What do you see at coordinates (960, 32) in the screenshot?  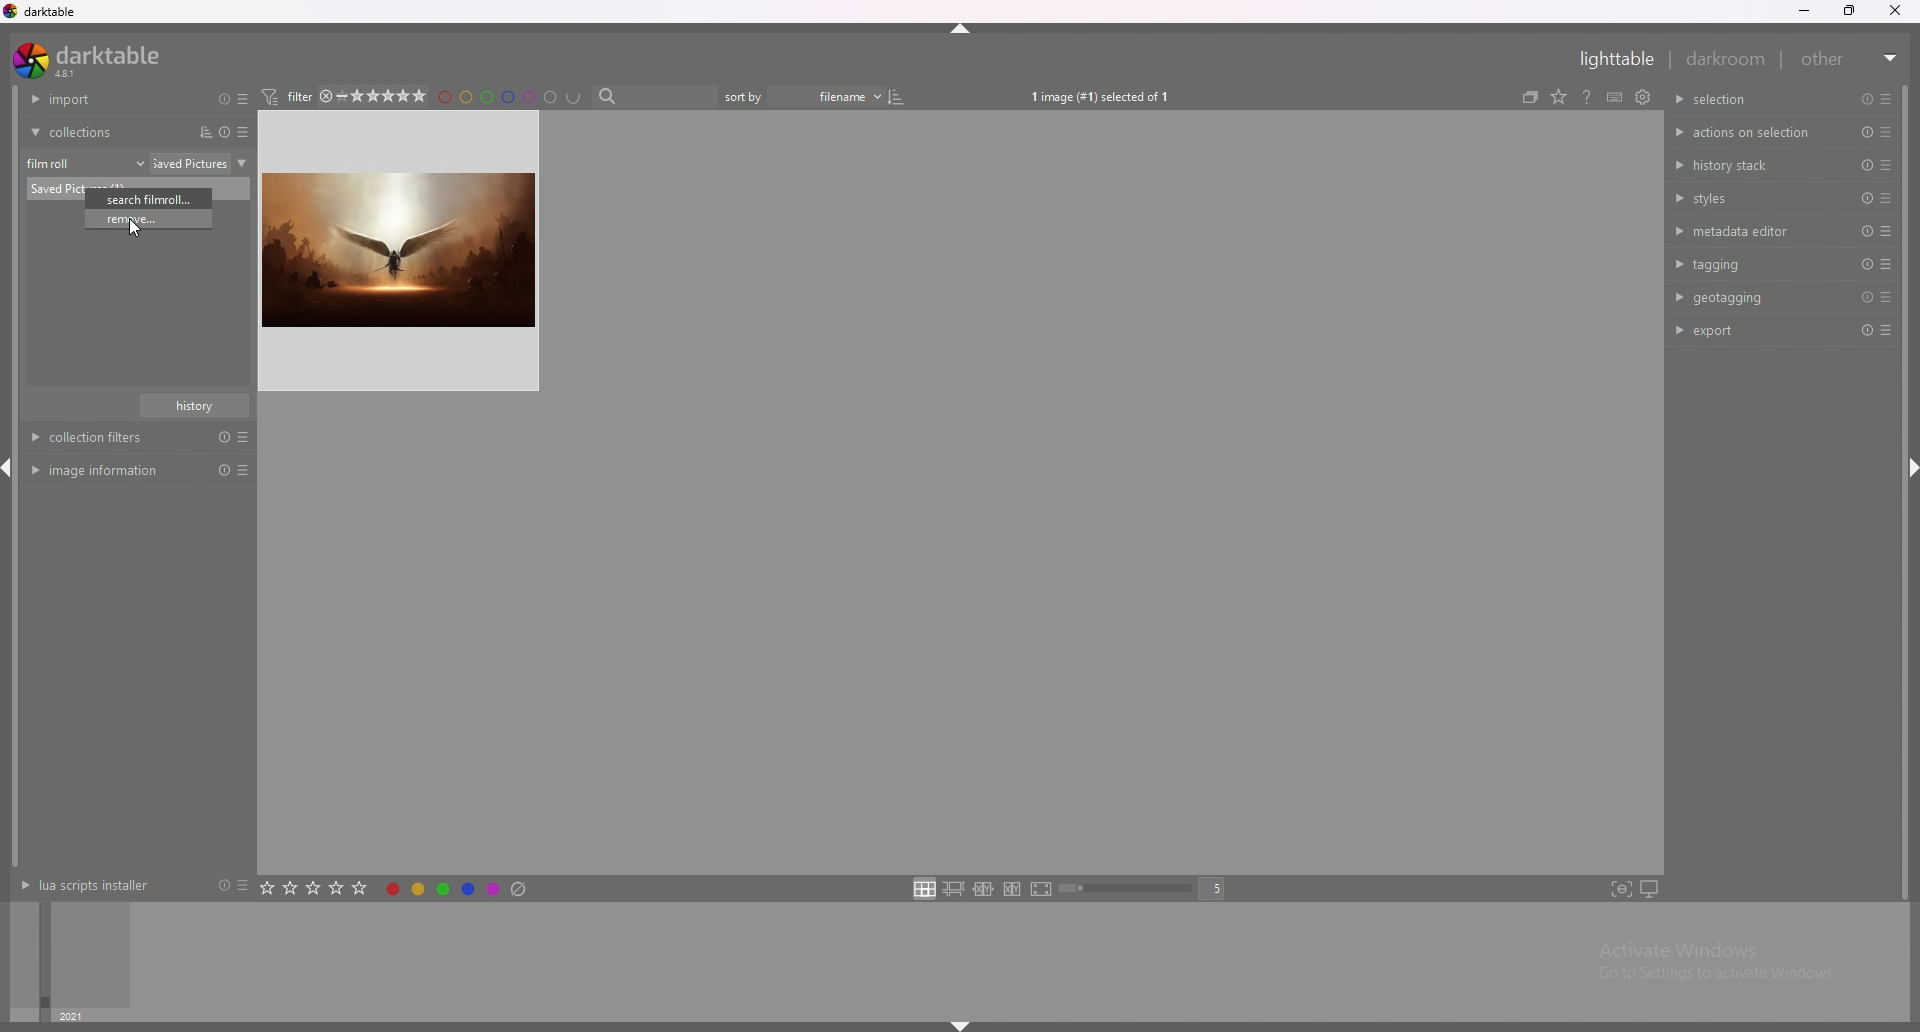 I see `hide` at bounding box center [960, 32].